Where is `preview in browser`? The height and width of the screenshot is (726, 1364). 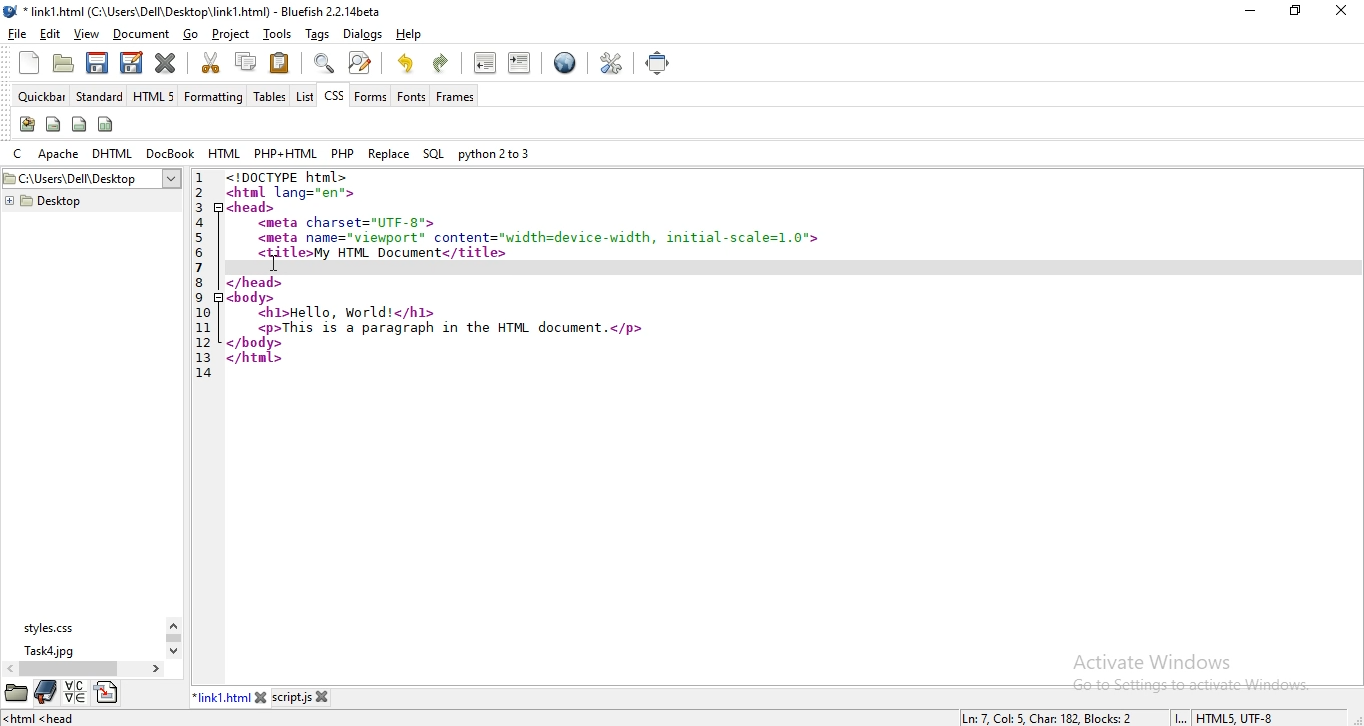
preview in browser is located at coordinates (564, 64).